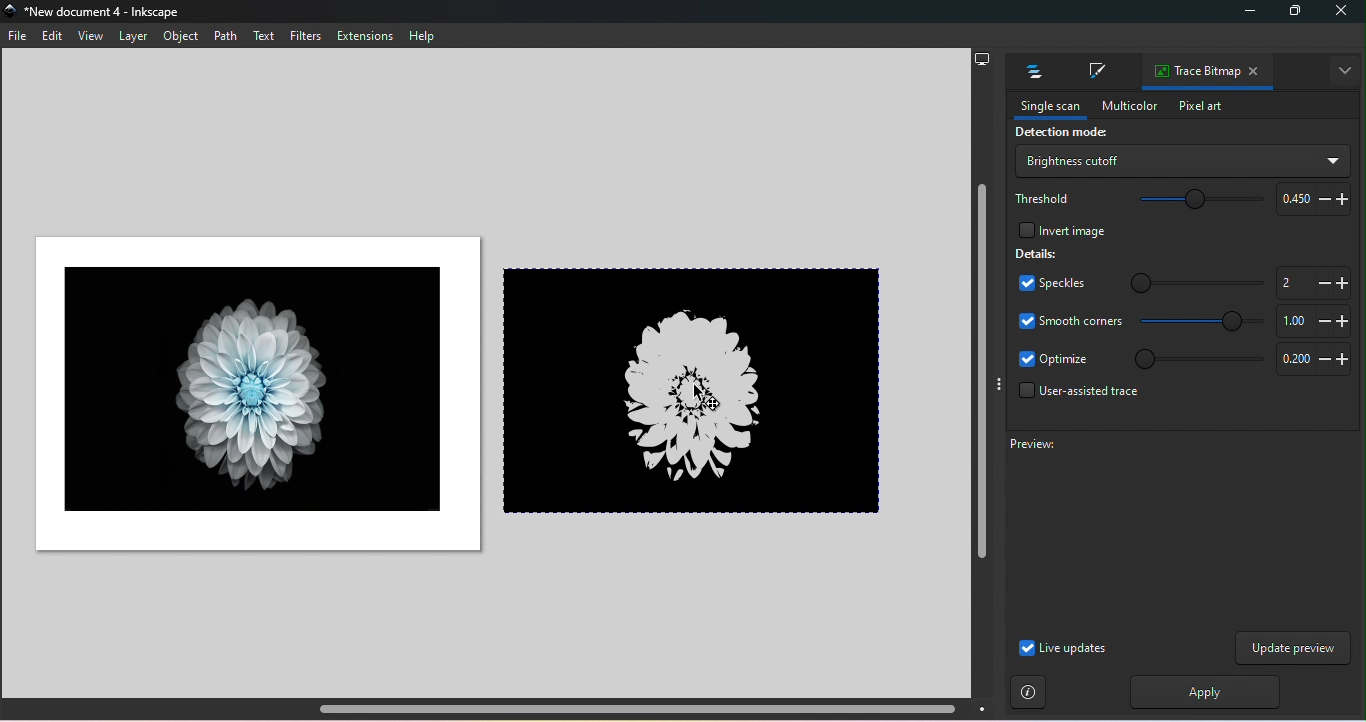 The width and height of the screenshot is (1366, 722). Describe the element at coordinates (1029, 72) in the screenshot. I see `Layers and objects` at that location.